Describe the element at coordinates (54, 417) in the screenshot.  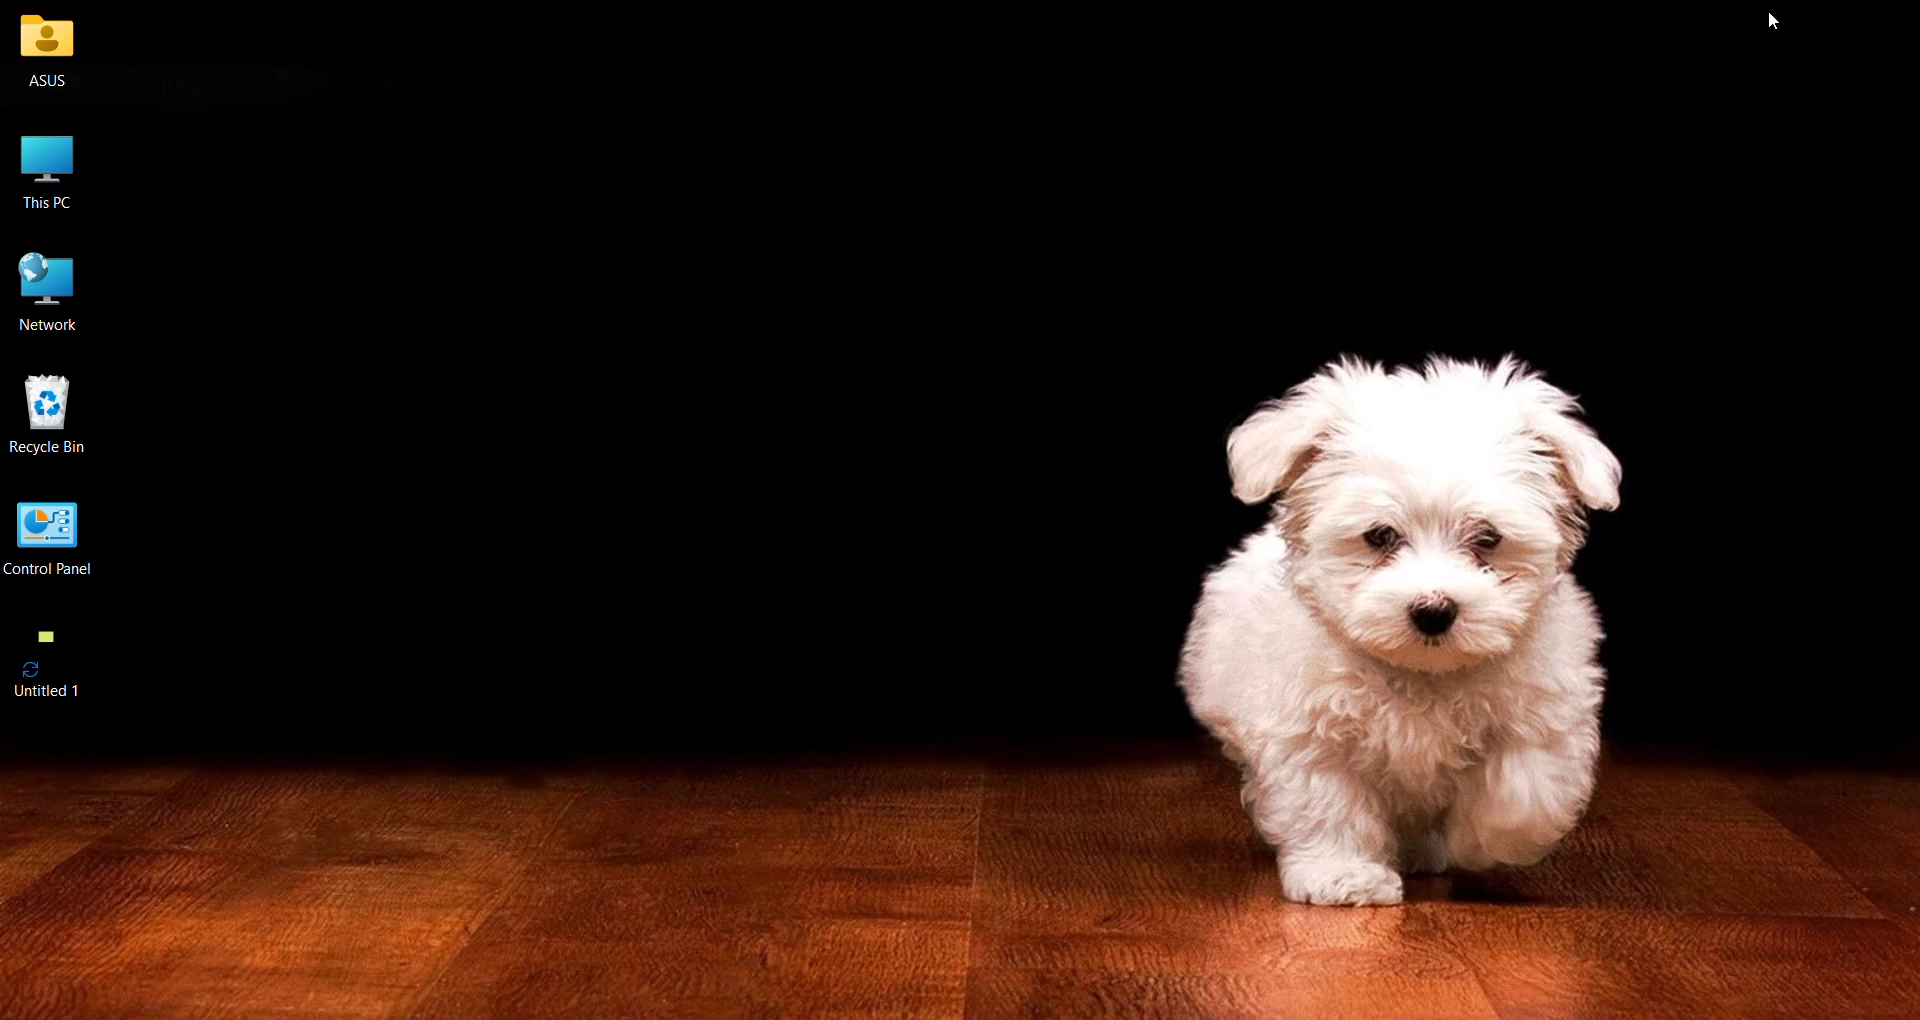
I see `recycle bin` at that location.